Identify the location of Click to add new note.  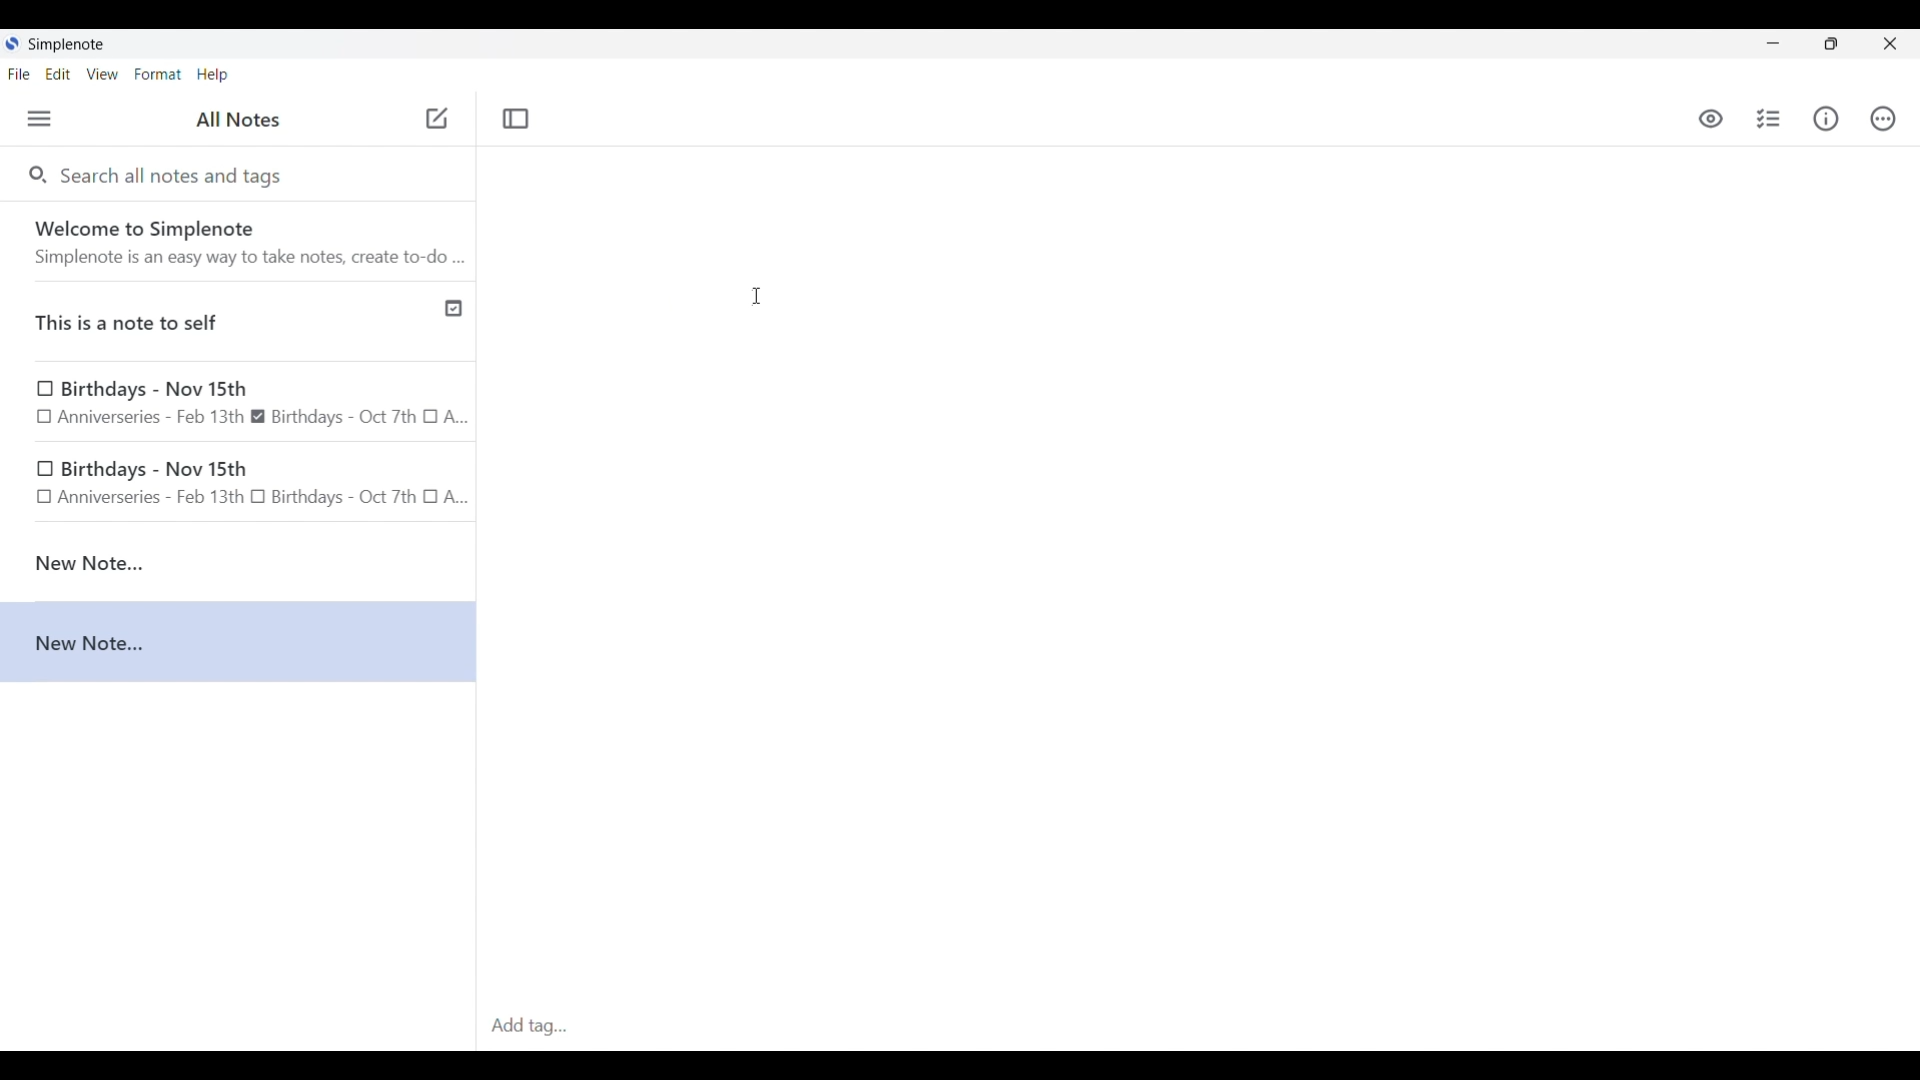
(437, 118).